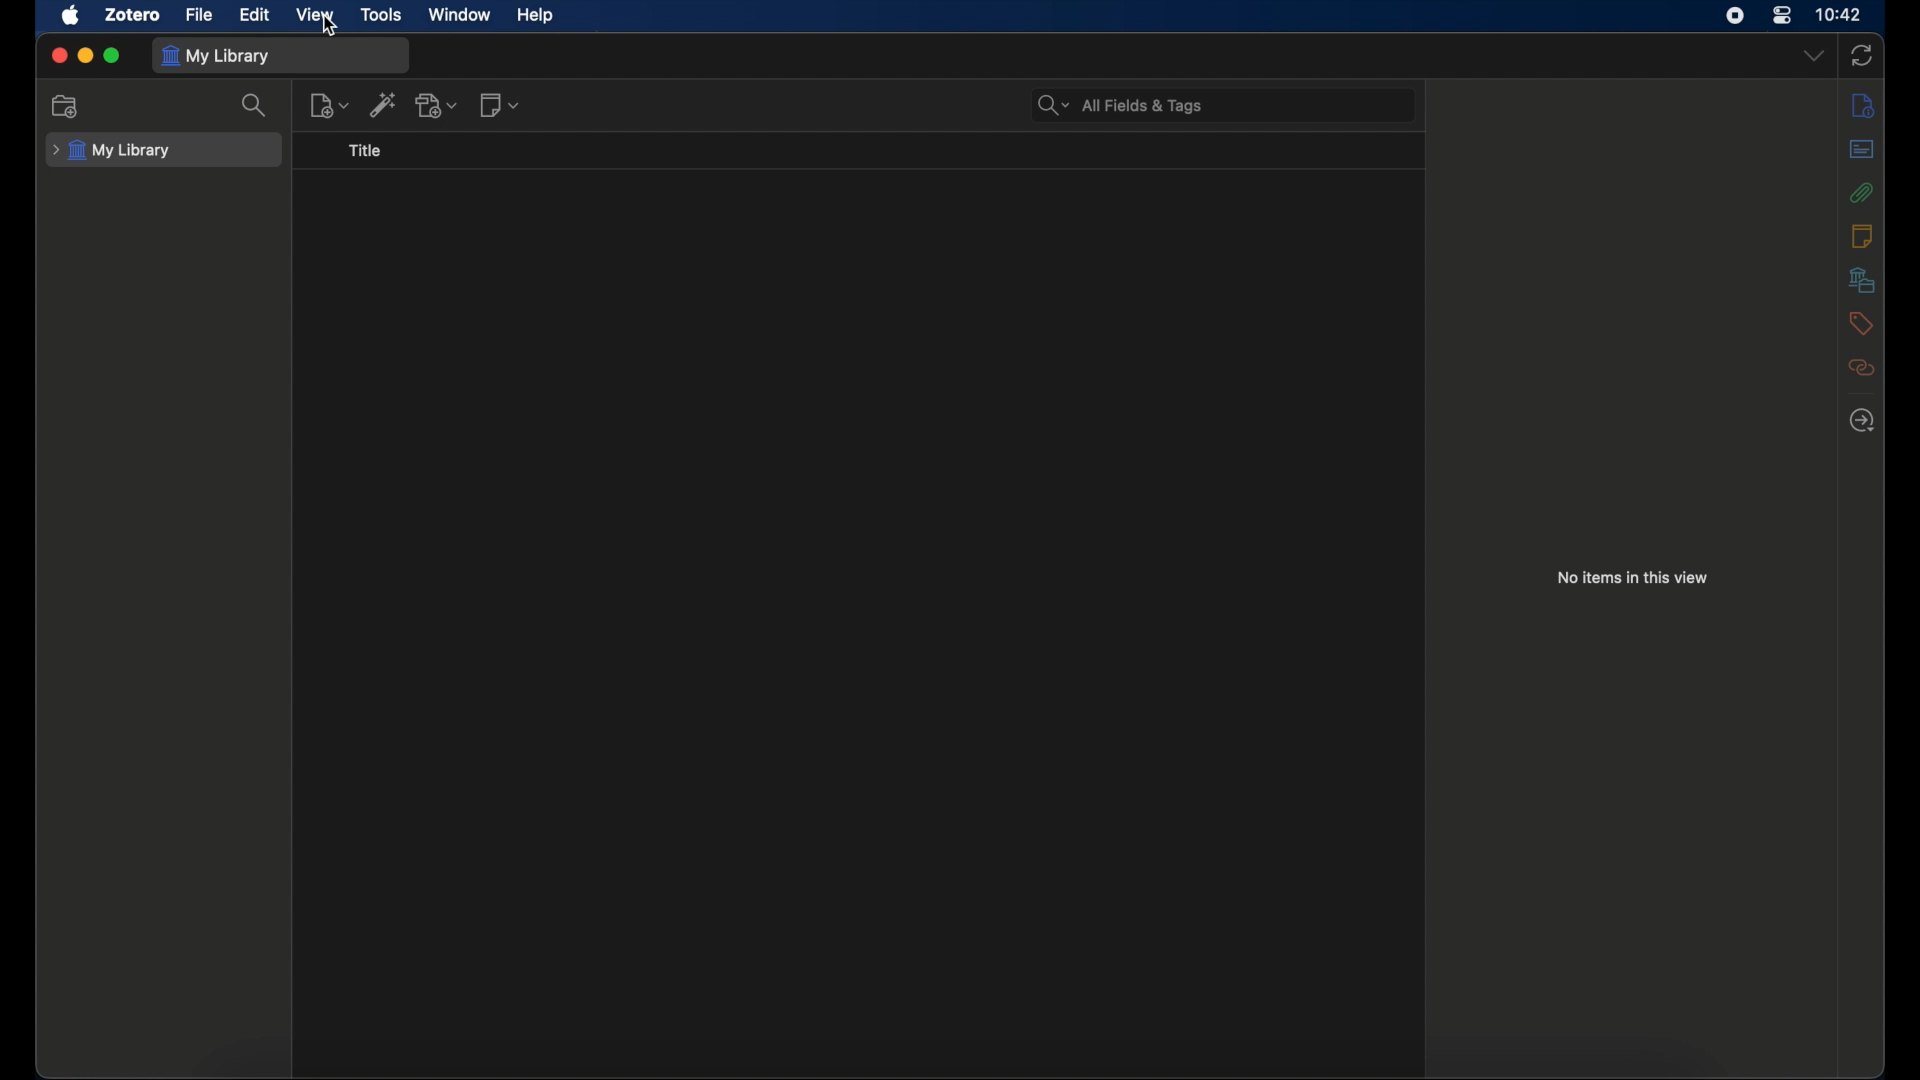  I want to click on my library, so click(220, 56).